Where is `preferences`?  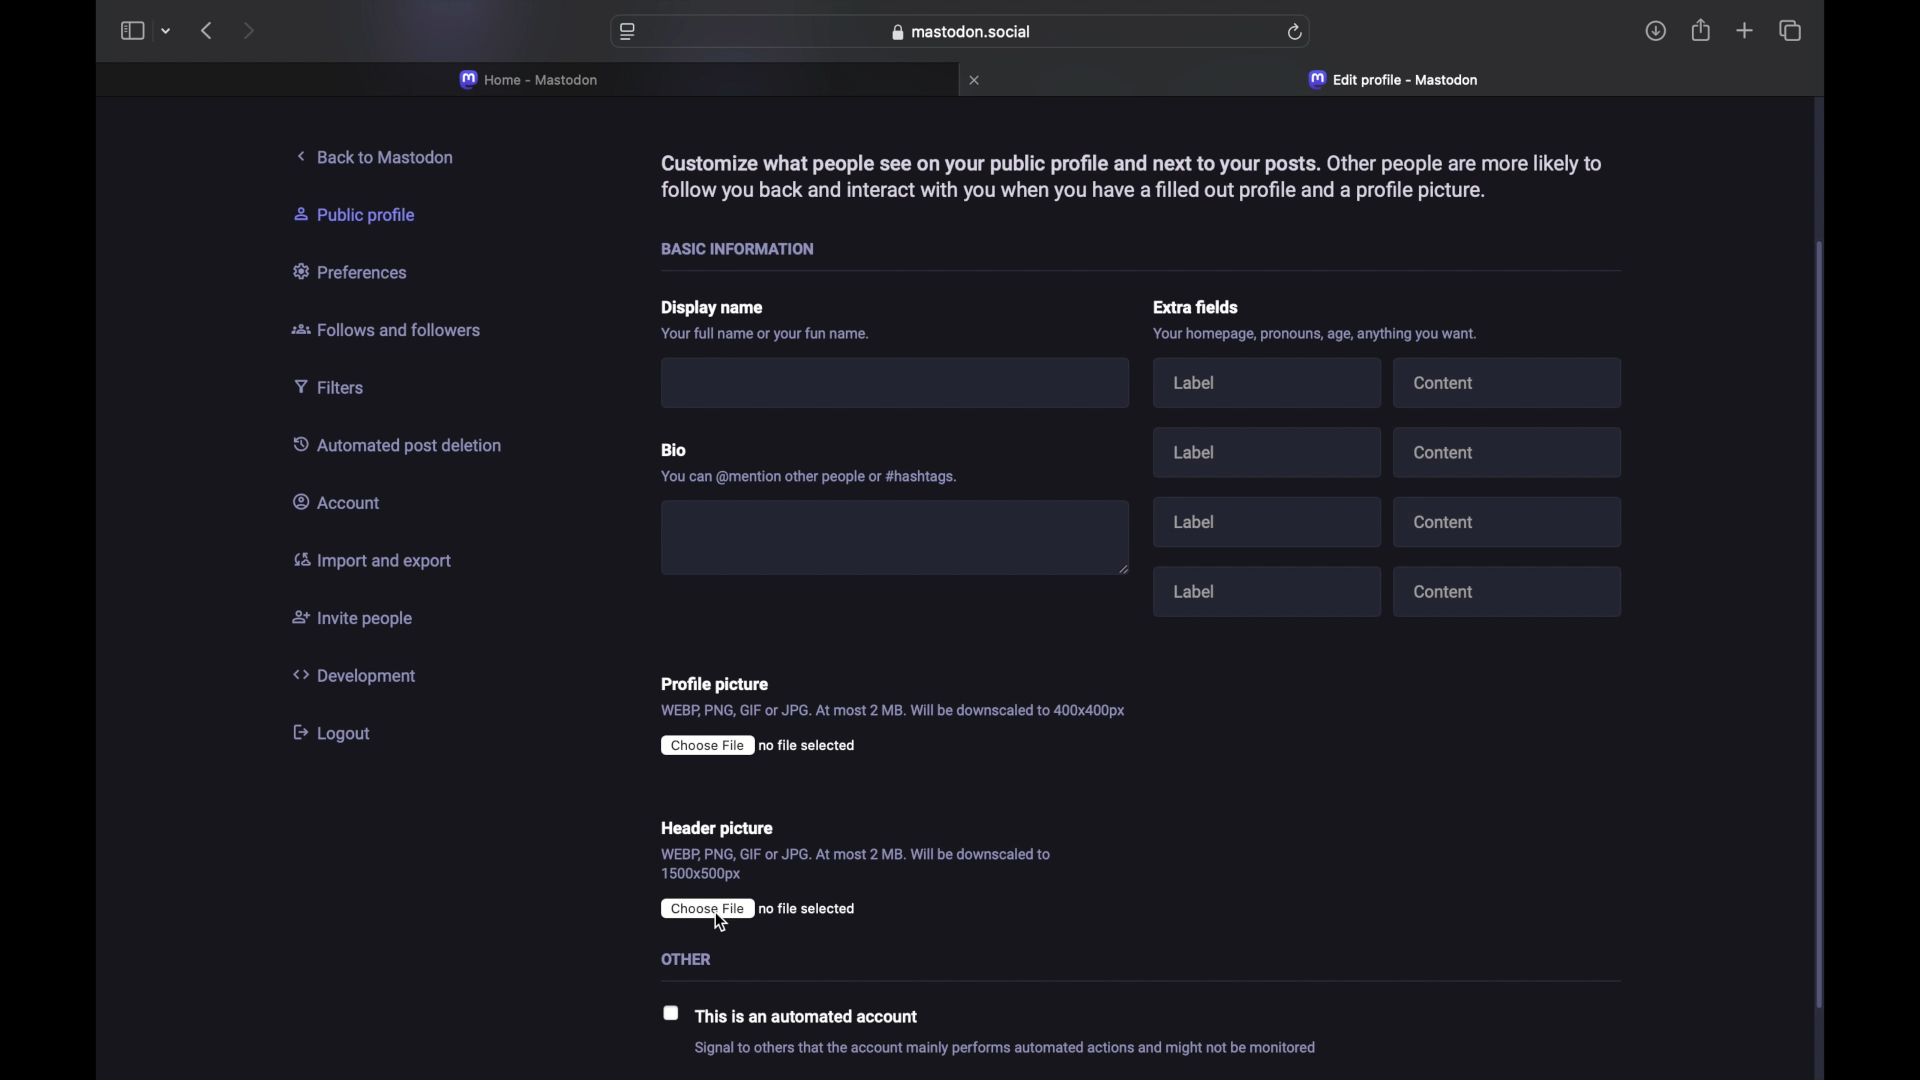
preferences is located at coordinates (355, 273).